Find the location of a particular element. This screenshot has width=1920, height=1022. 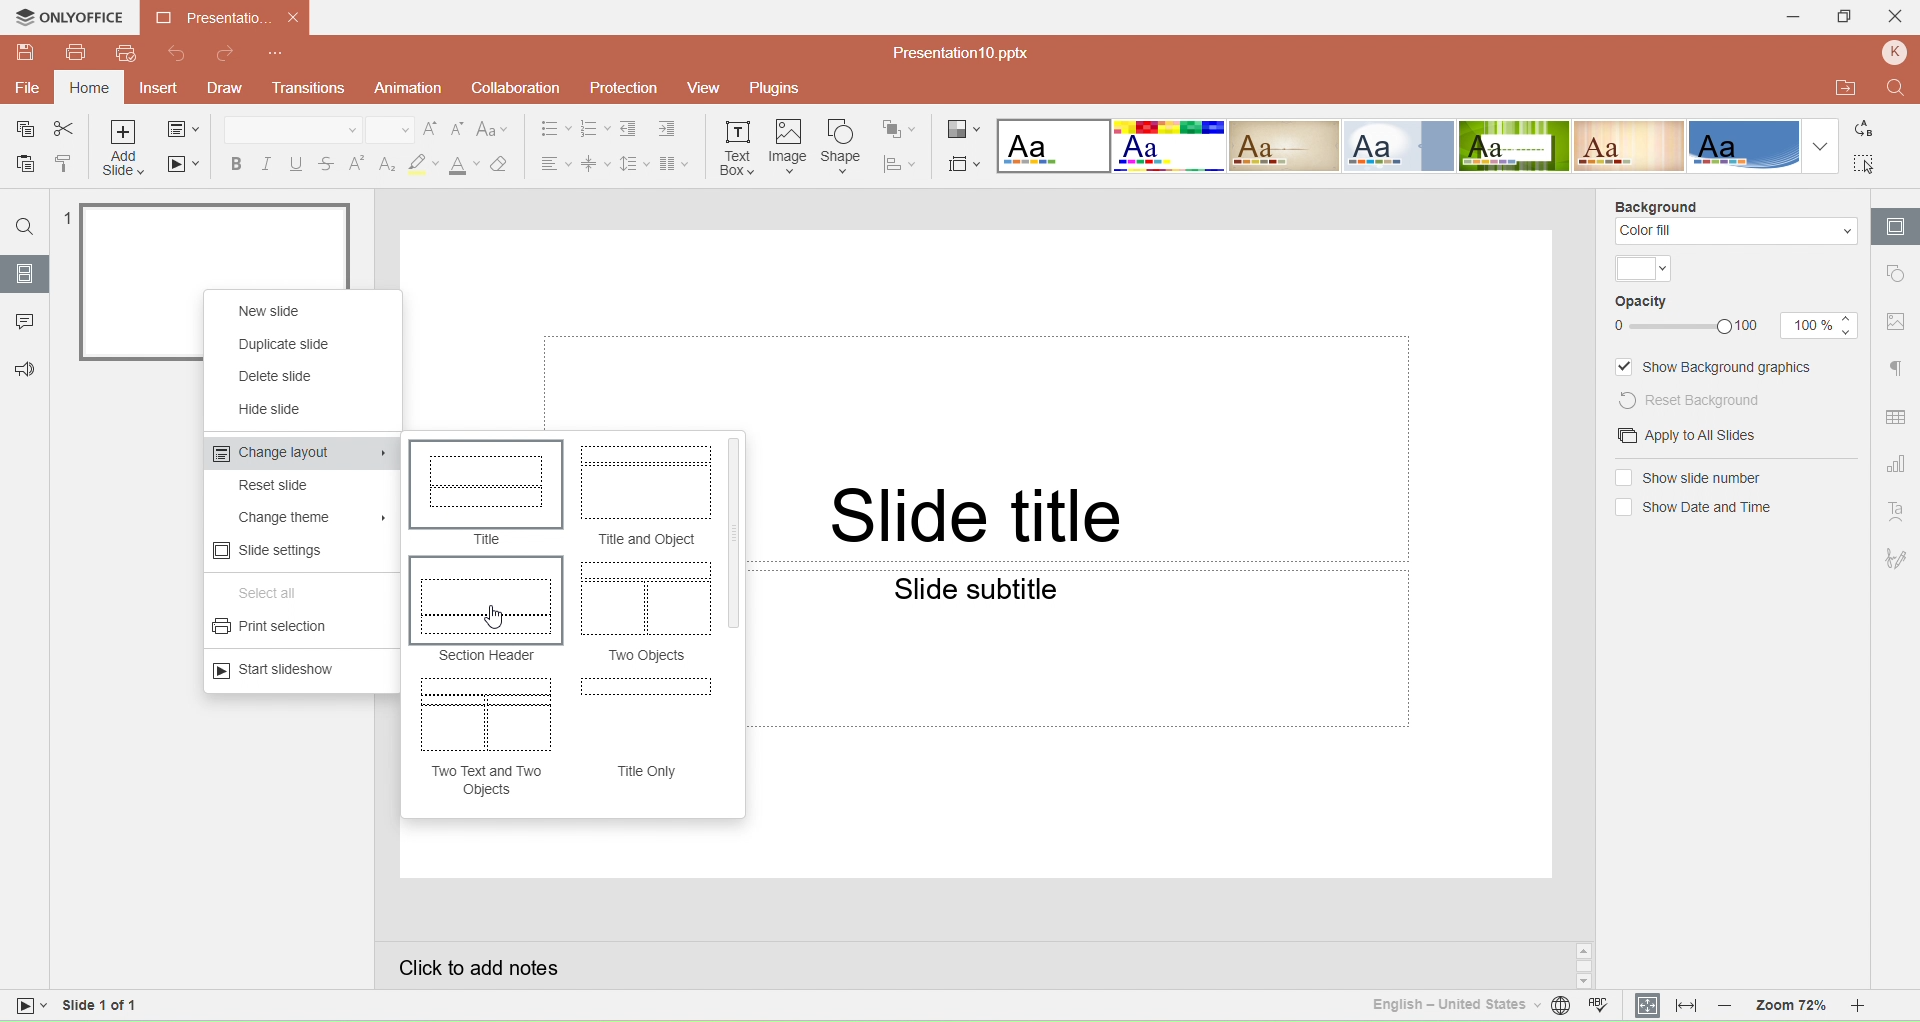

Change case is located at coordinates (495, 130).